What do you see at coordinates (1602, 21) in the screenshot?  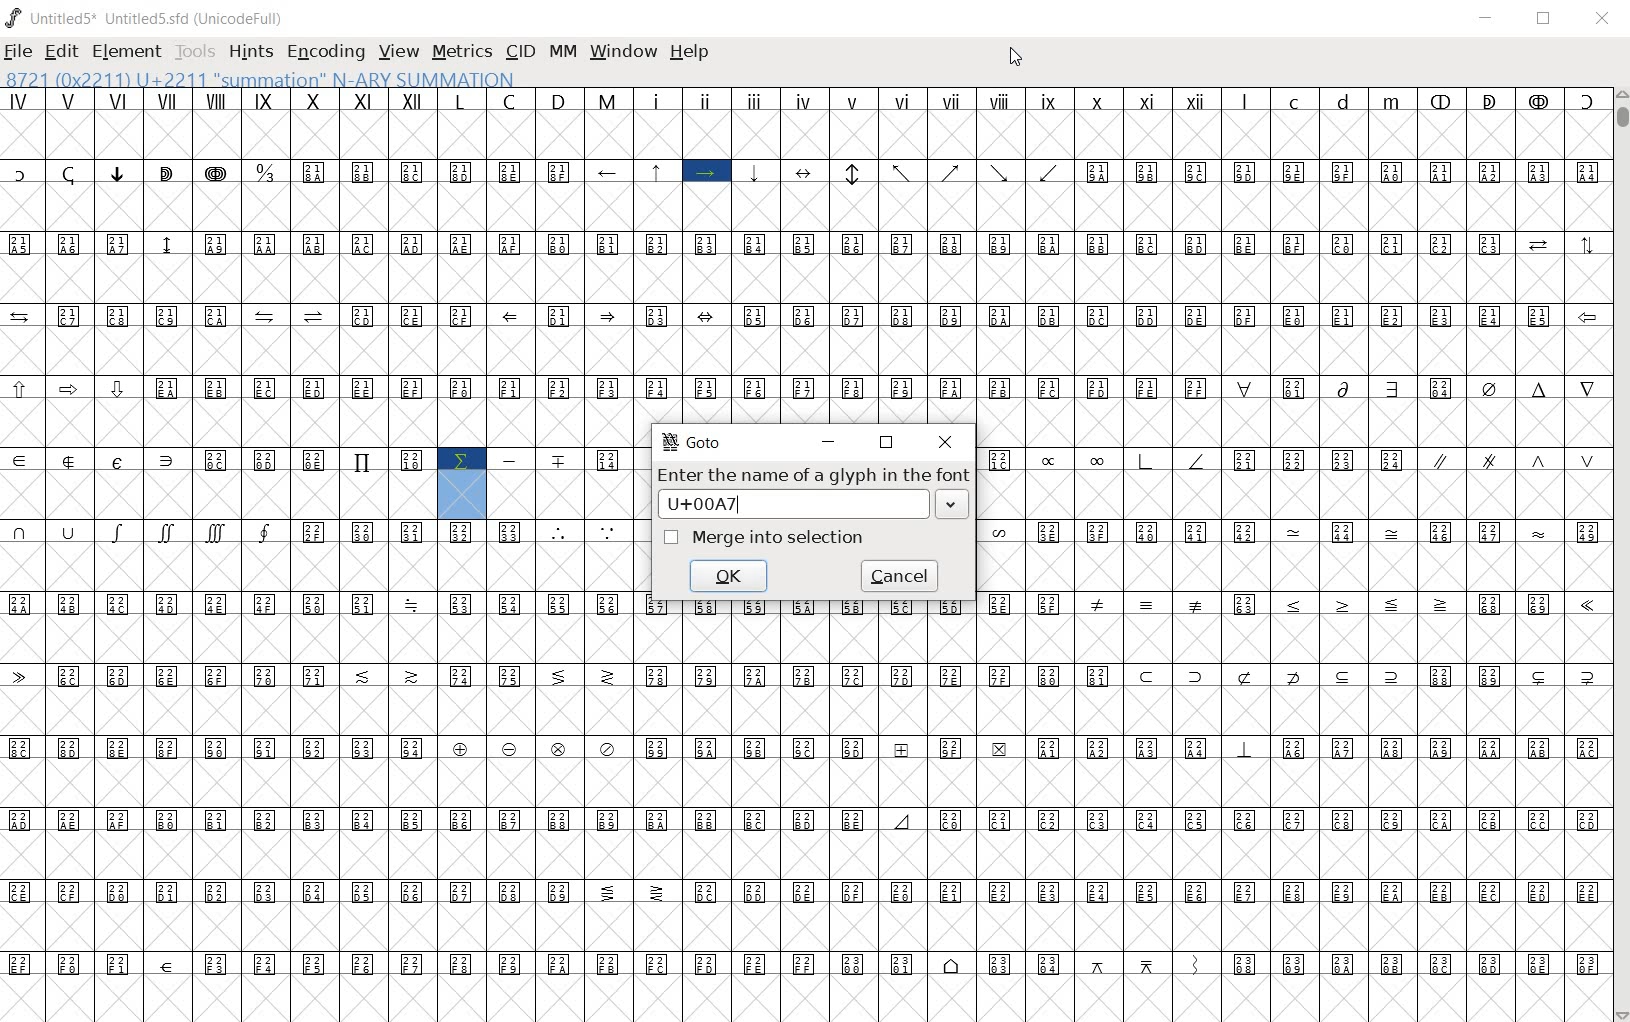 I see `CLOSE` at bounding box center [1602, 21].